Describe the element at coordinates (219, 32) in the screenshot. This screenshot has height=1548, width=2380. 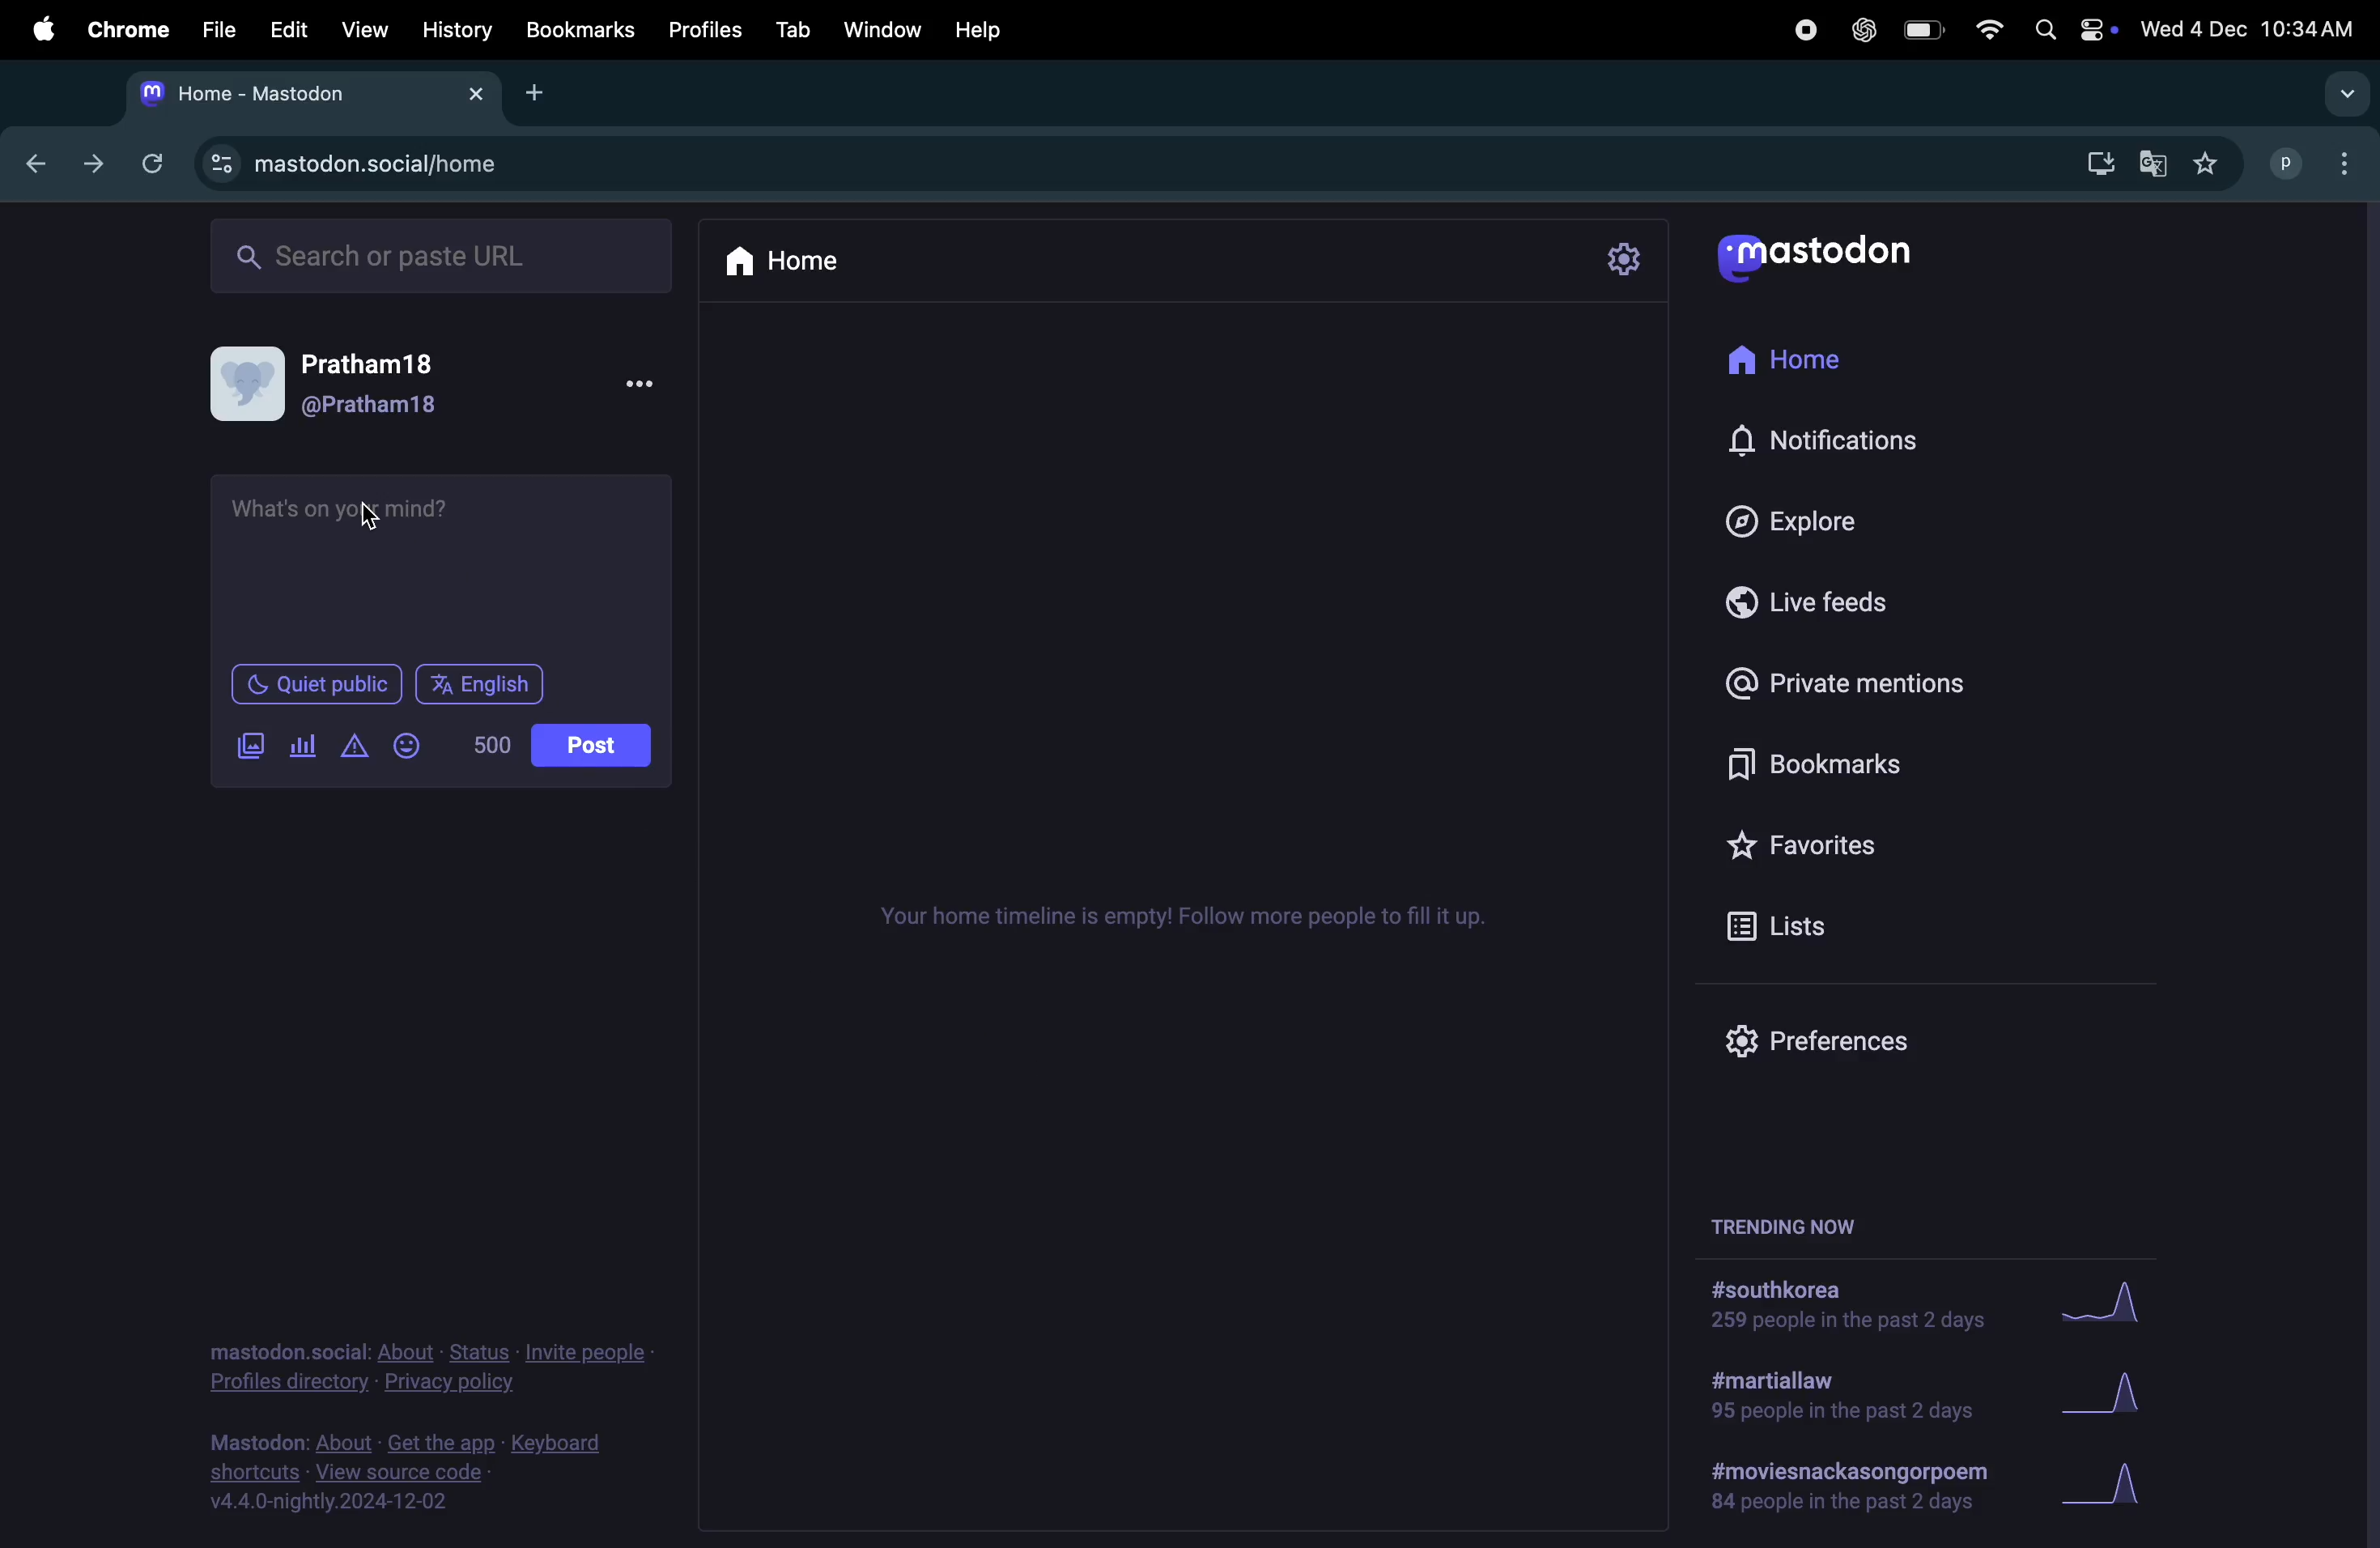
I see `Files` at that location.